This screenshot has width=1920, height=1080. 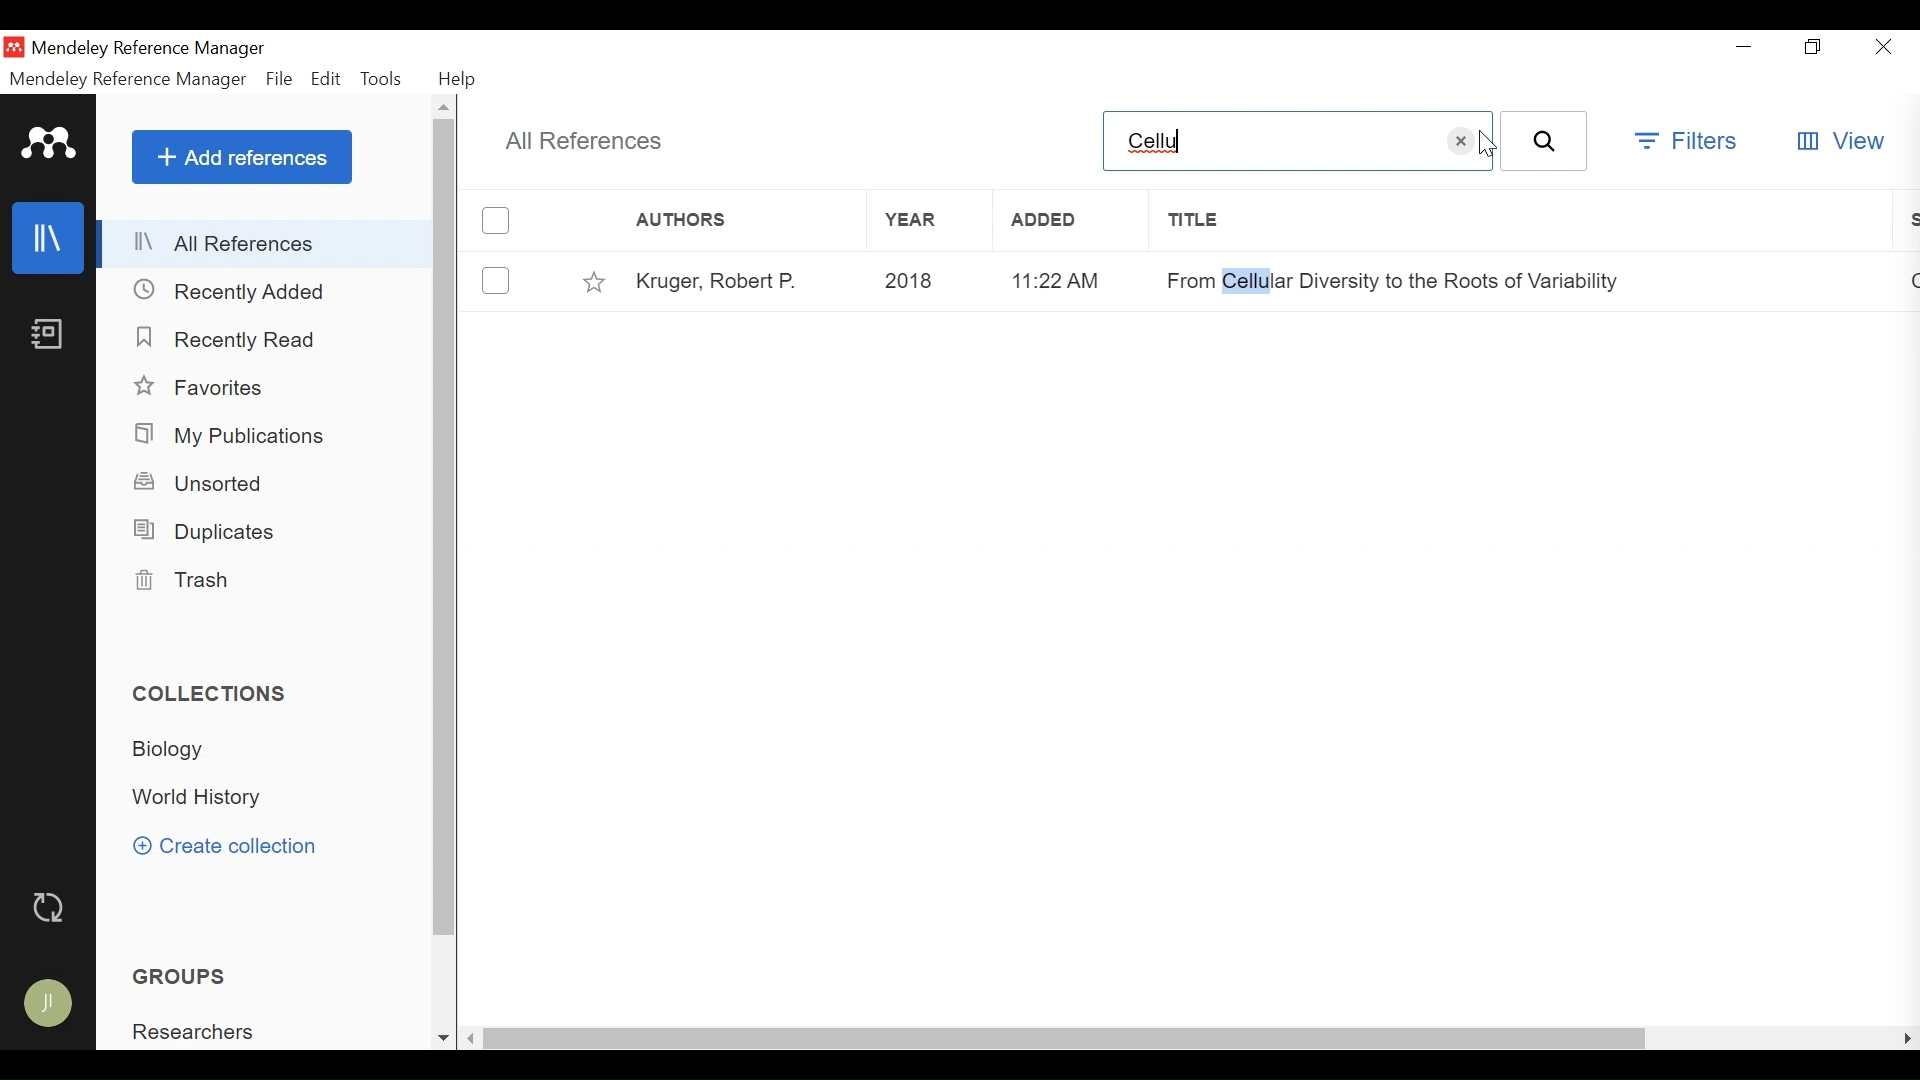 I want to click on 2018, so click(x=928, y=282).